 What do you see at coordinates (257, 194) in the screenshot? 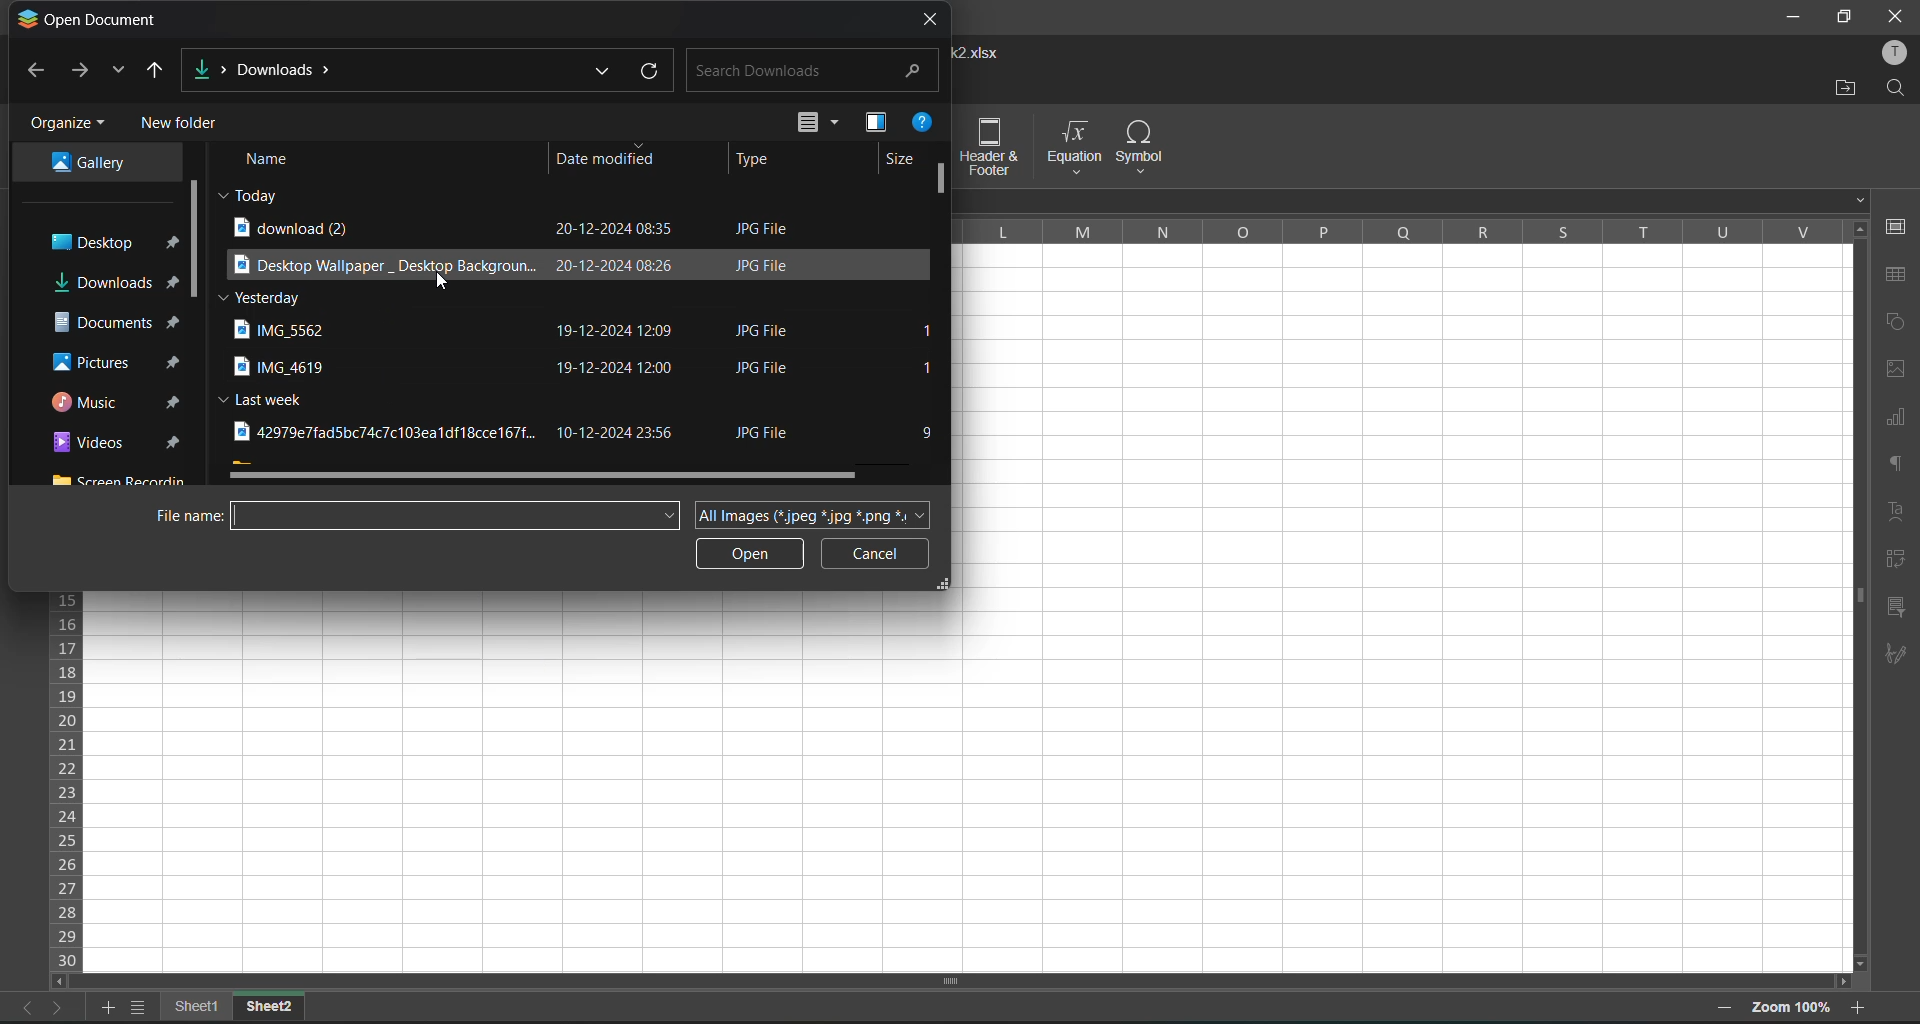
I see `today` at bounding box center [257, 194].